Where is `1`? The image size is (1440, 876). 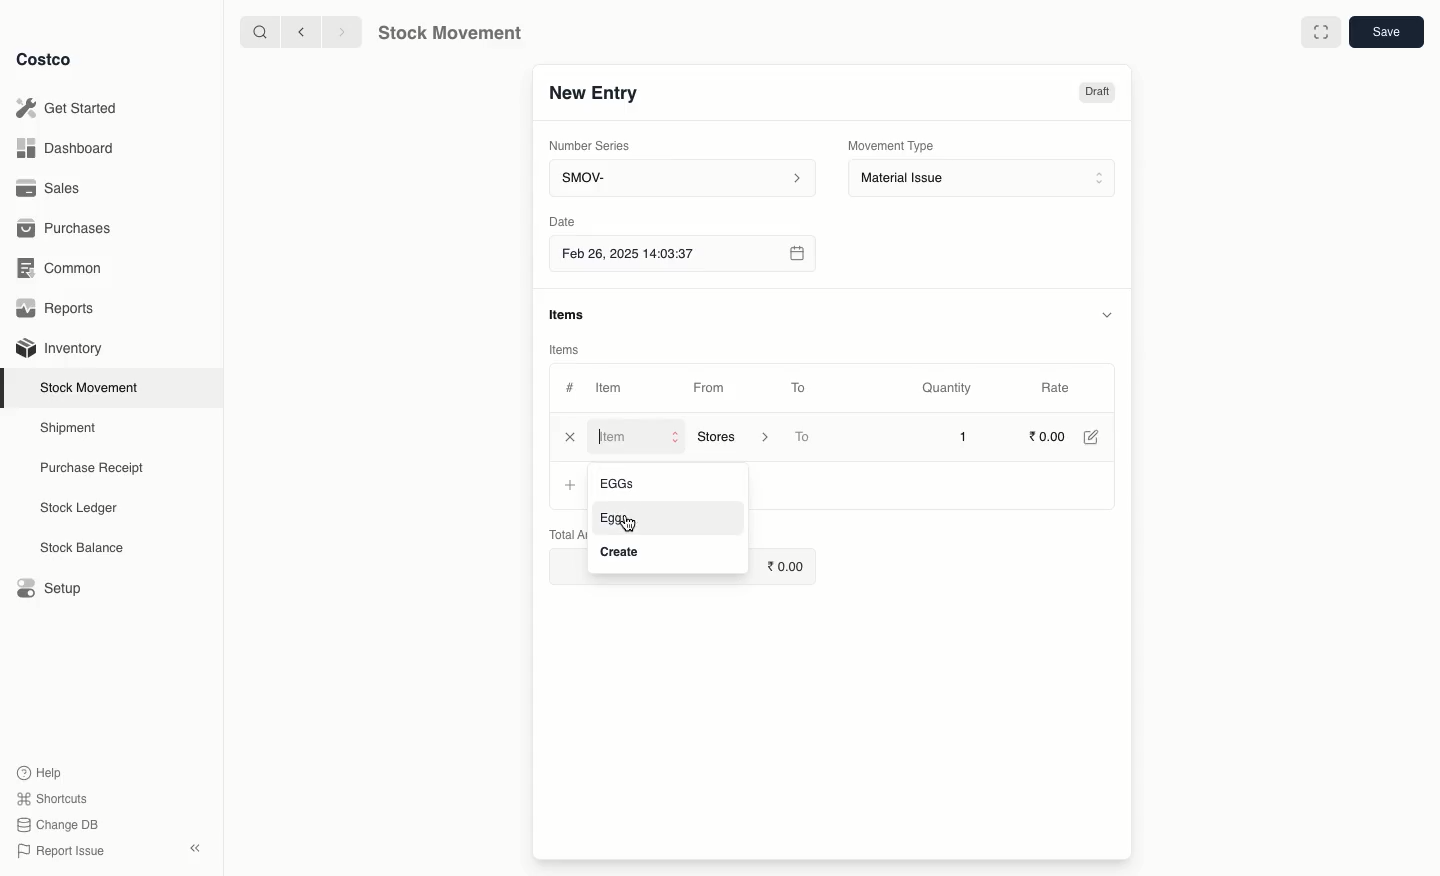 1 is located at coordinates (966, 437).